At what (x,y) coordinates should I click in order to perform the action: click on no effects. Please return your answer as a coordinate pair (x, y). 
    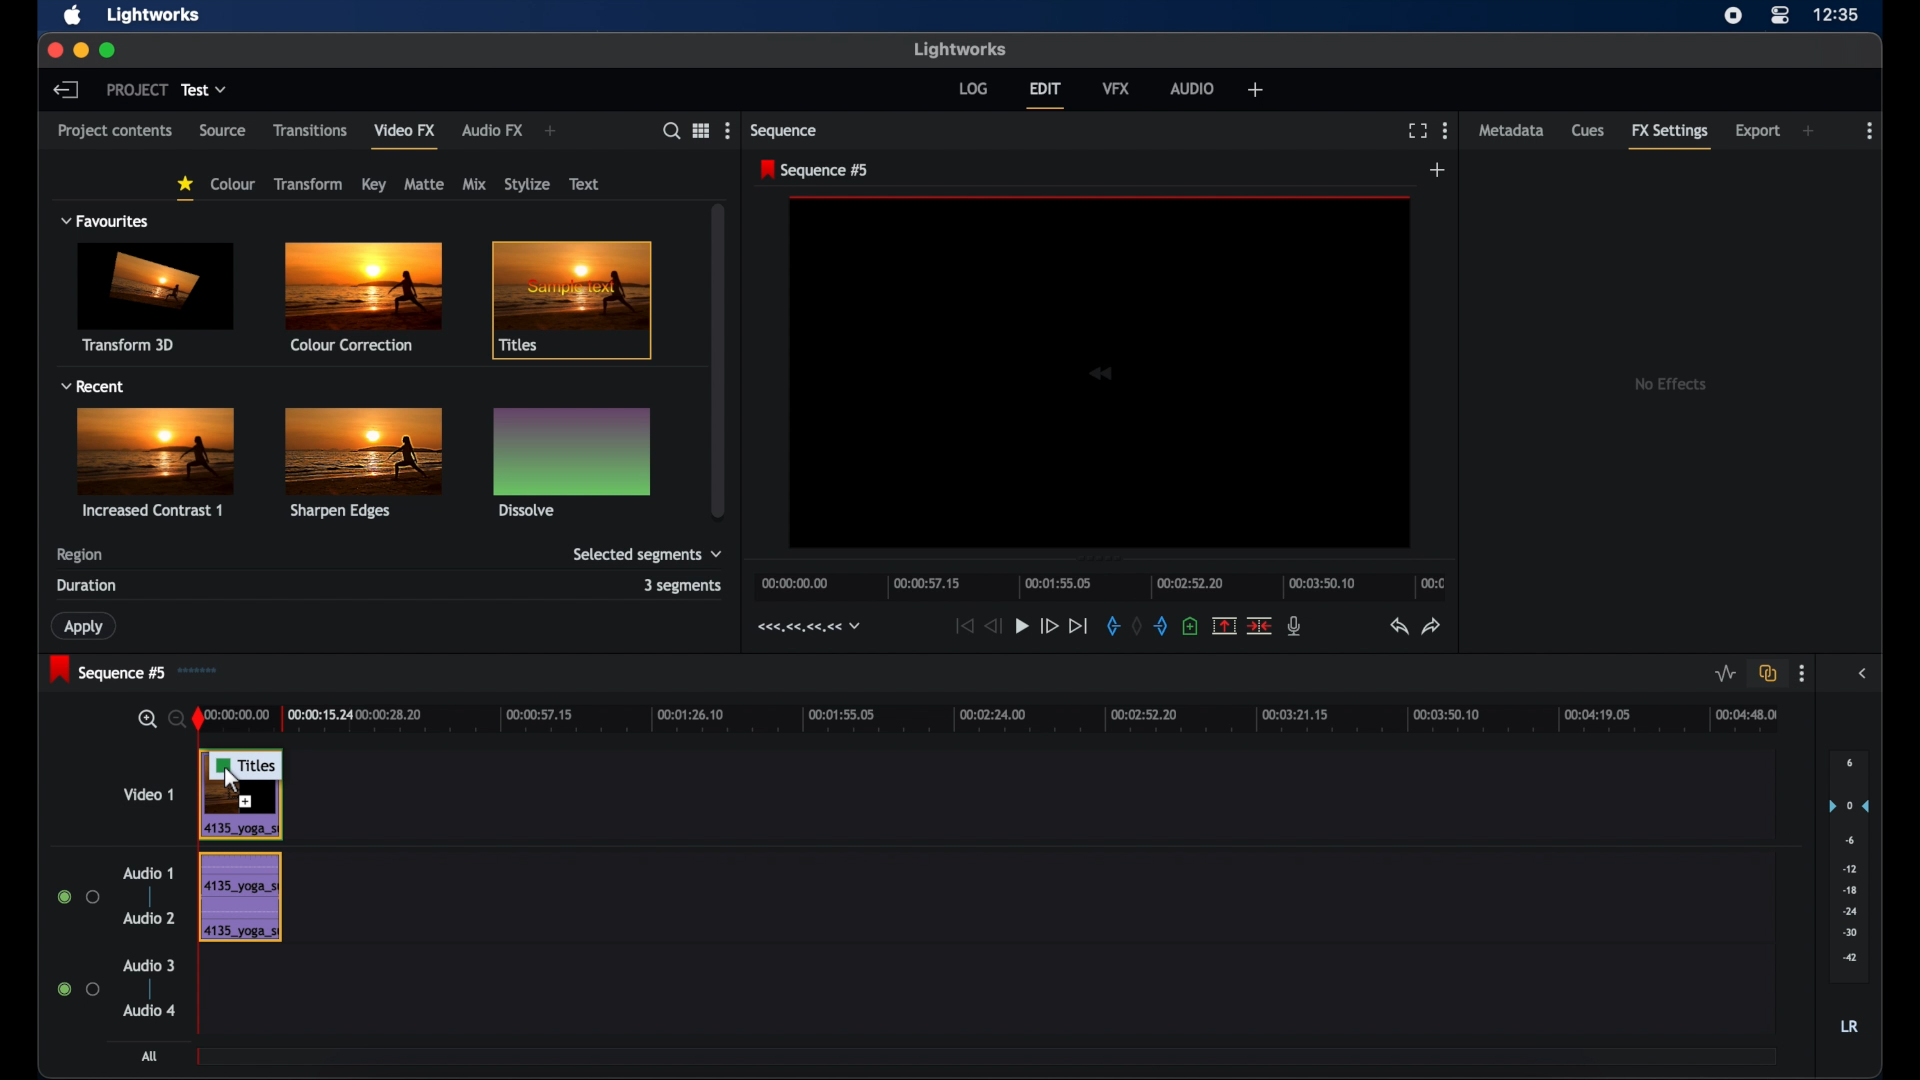
    Looking at the image, I should click on (1667, 385).